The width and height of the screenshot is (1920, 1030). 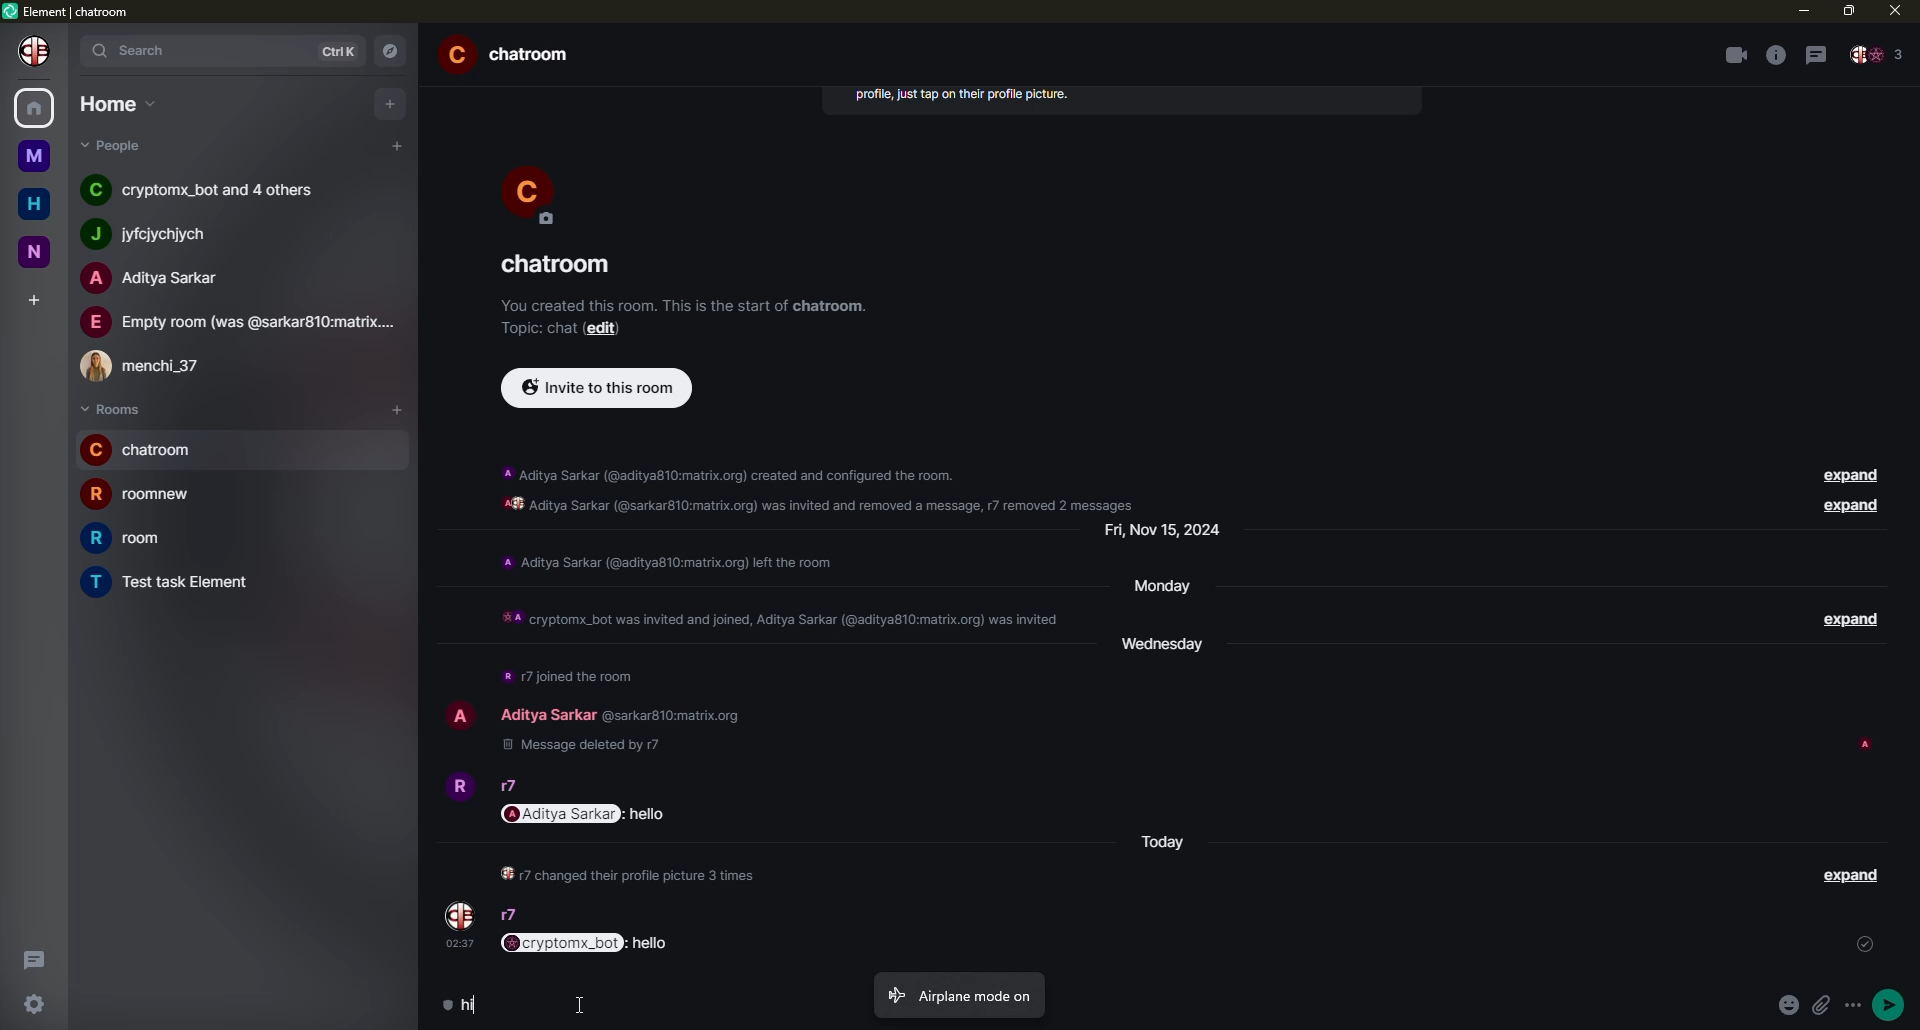 I want to click on room, so click(x=142, y=450).